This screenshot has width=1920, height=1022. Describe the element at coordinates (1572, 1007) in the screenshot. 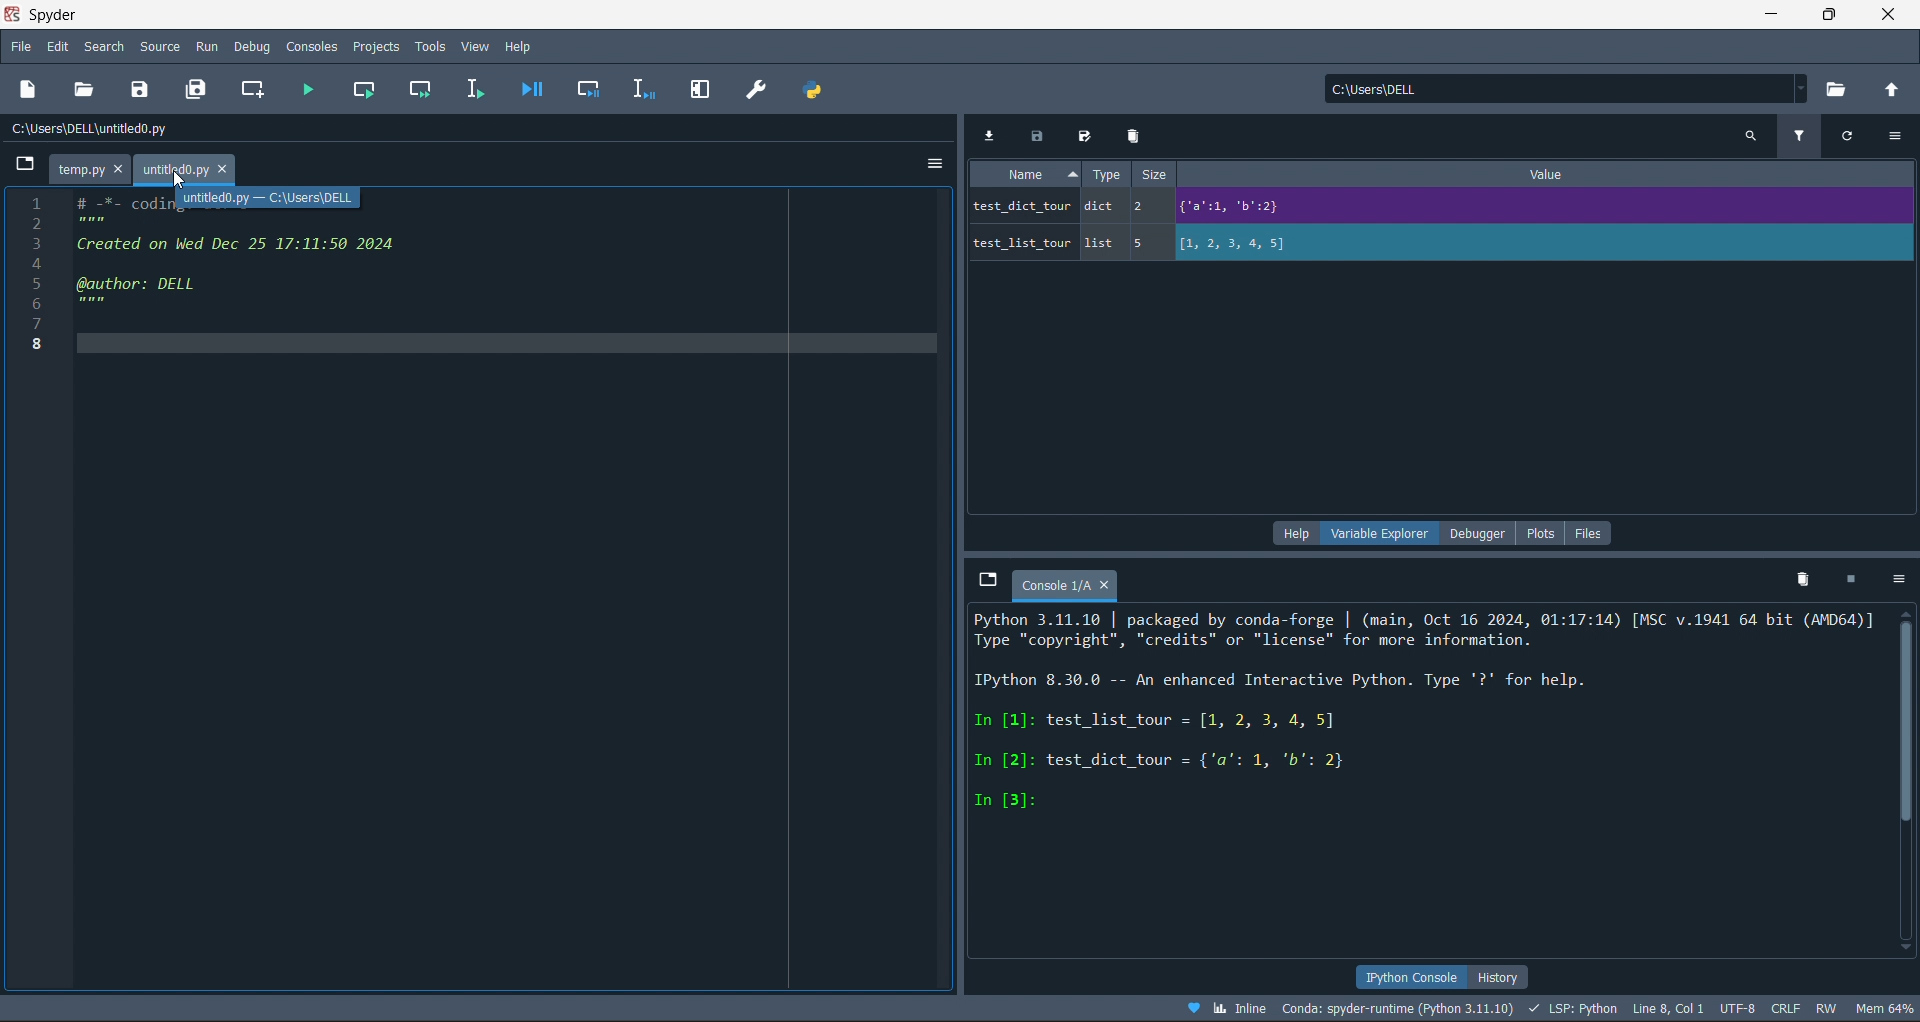

I see `LSP: Python` at that location.